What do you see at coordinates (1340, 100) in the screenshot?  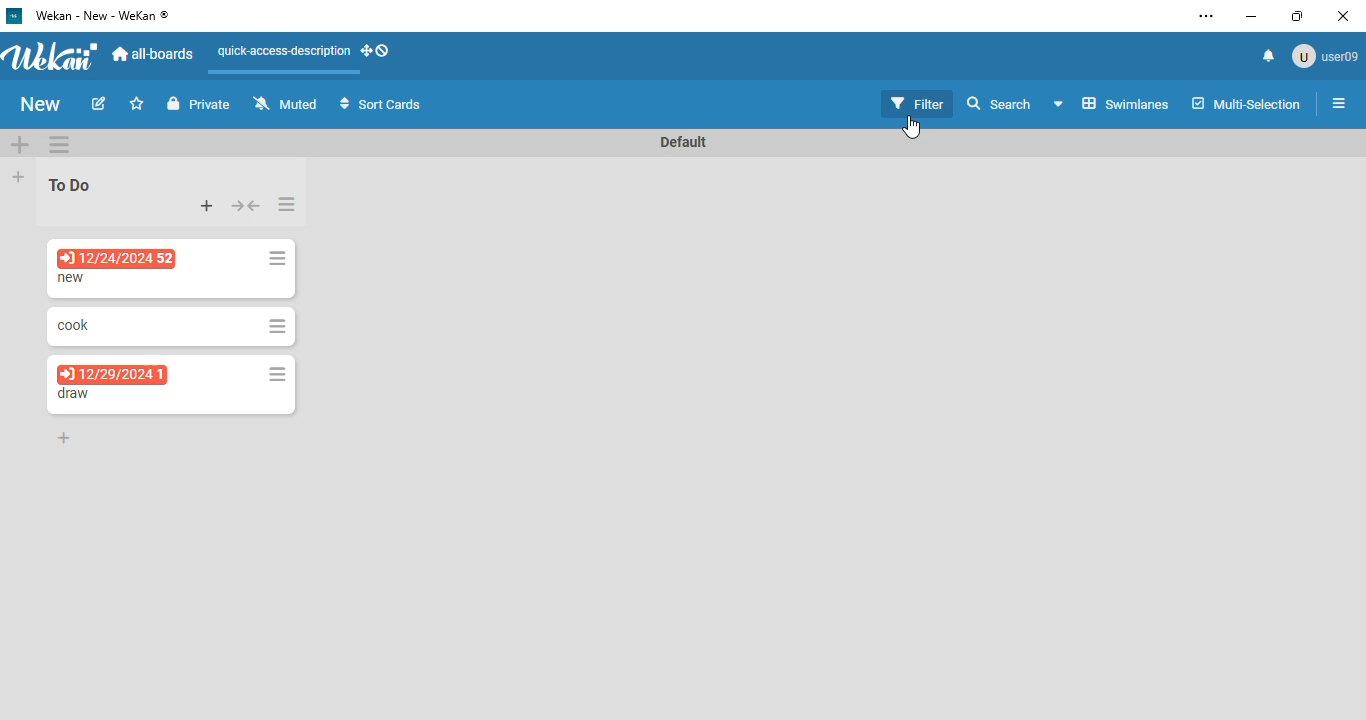 I see `open sidebar or close sidebar` at bounding box center [1340, 100].